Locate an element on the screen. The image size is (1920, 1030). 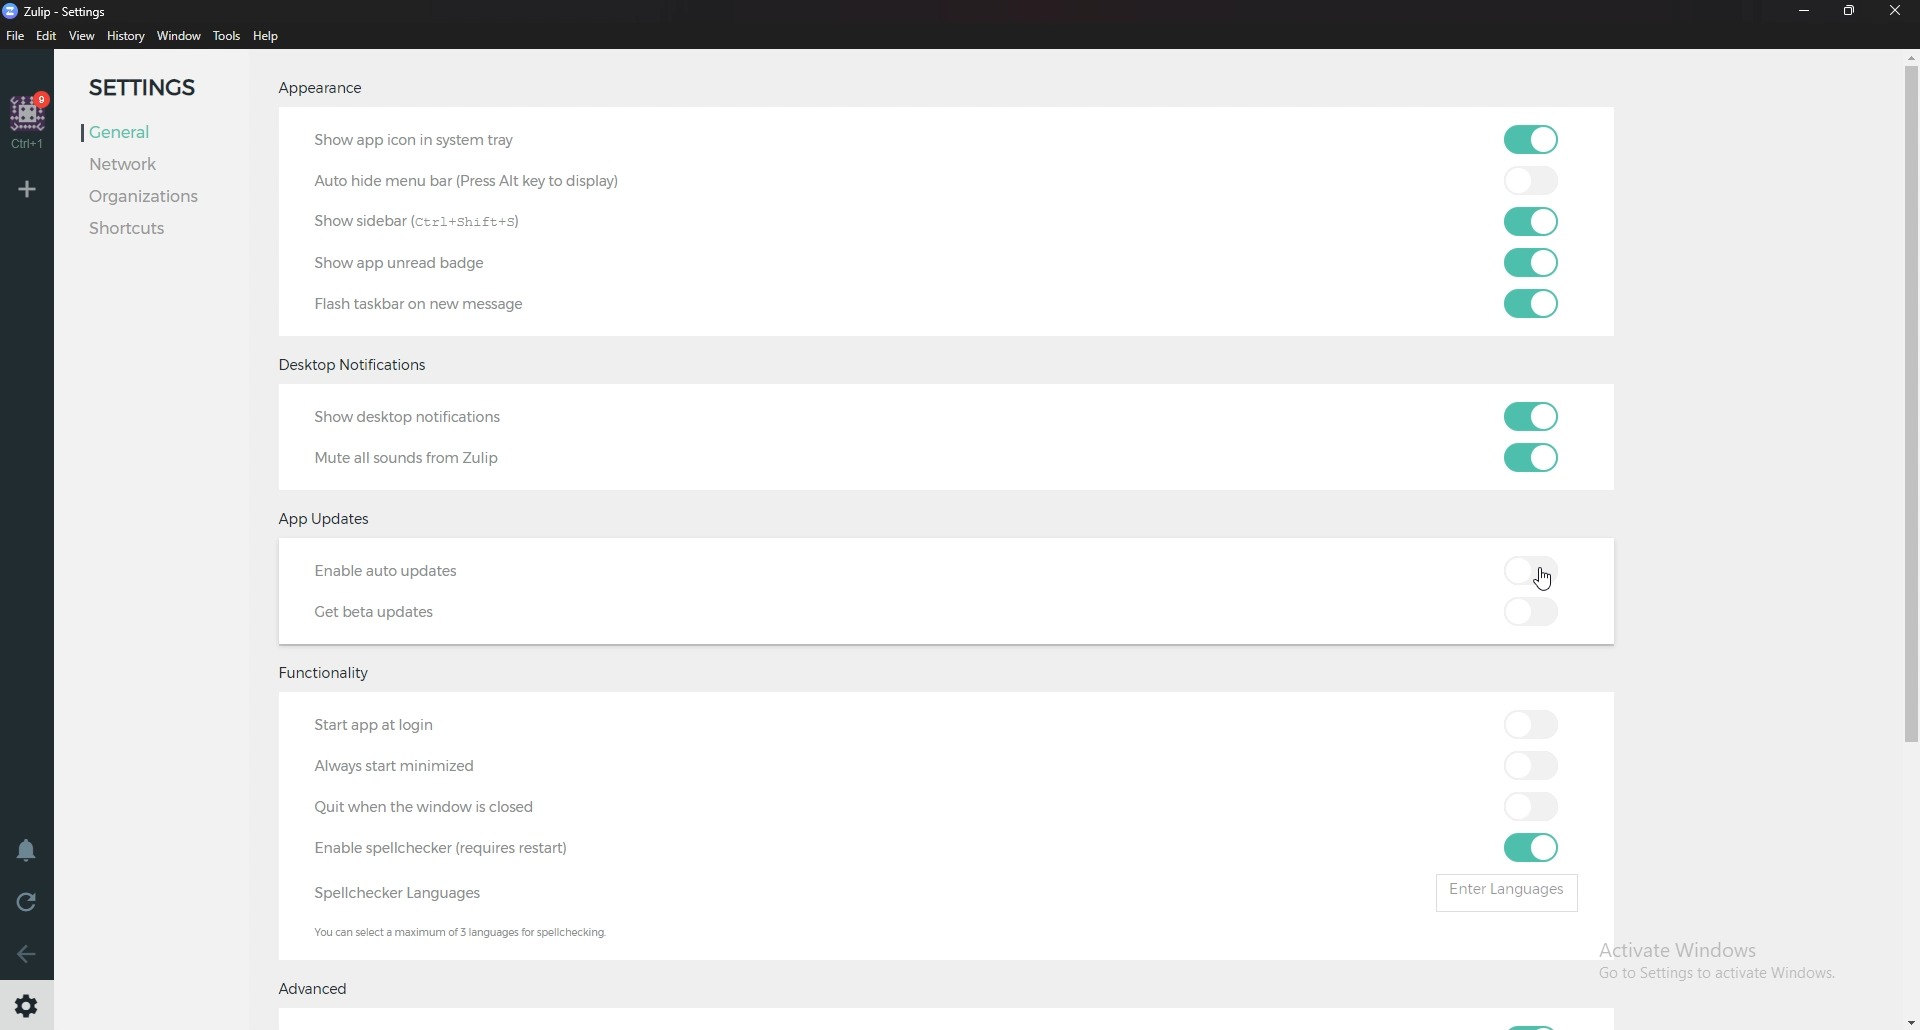
Organizations is located at coordinates (158, 196).